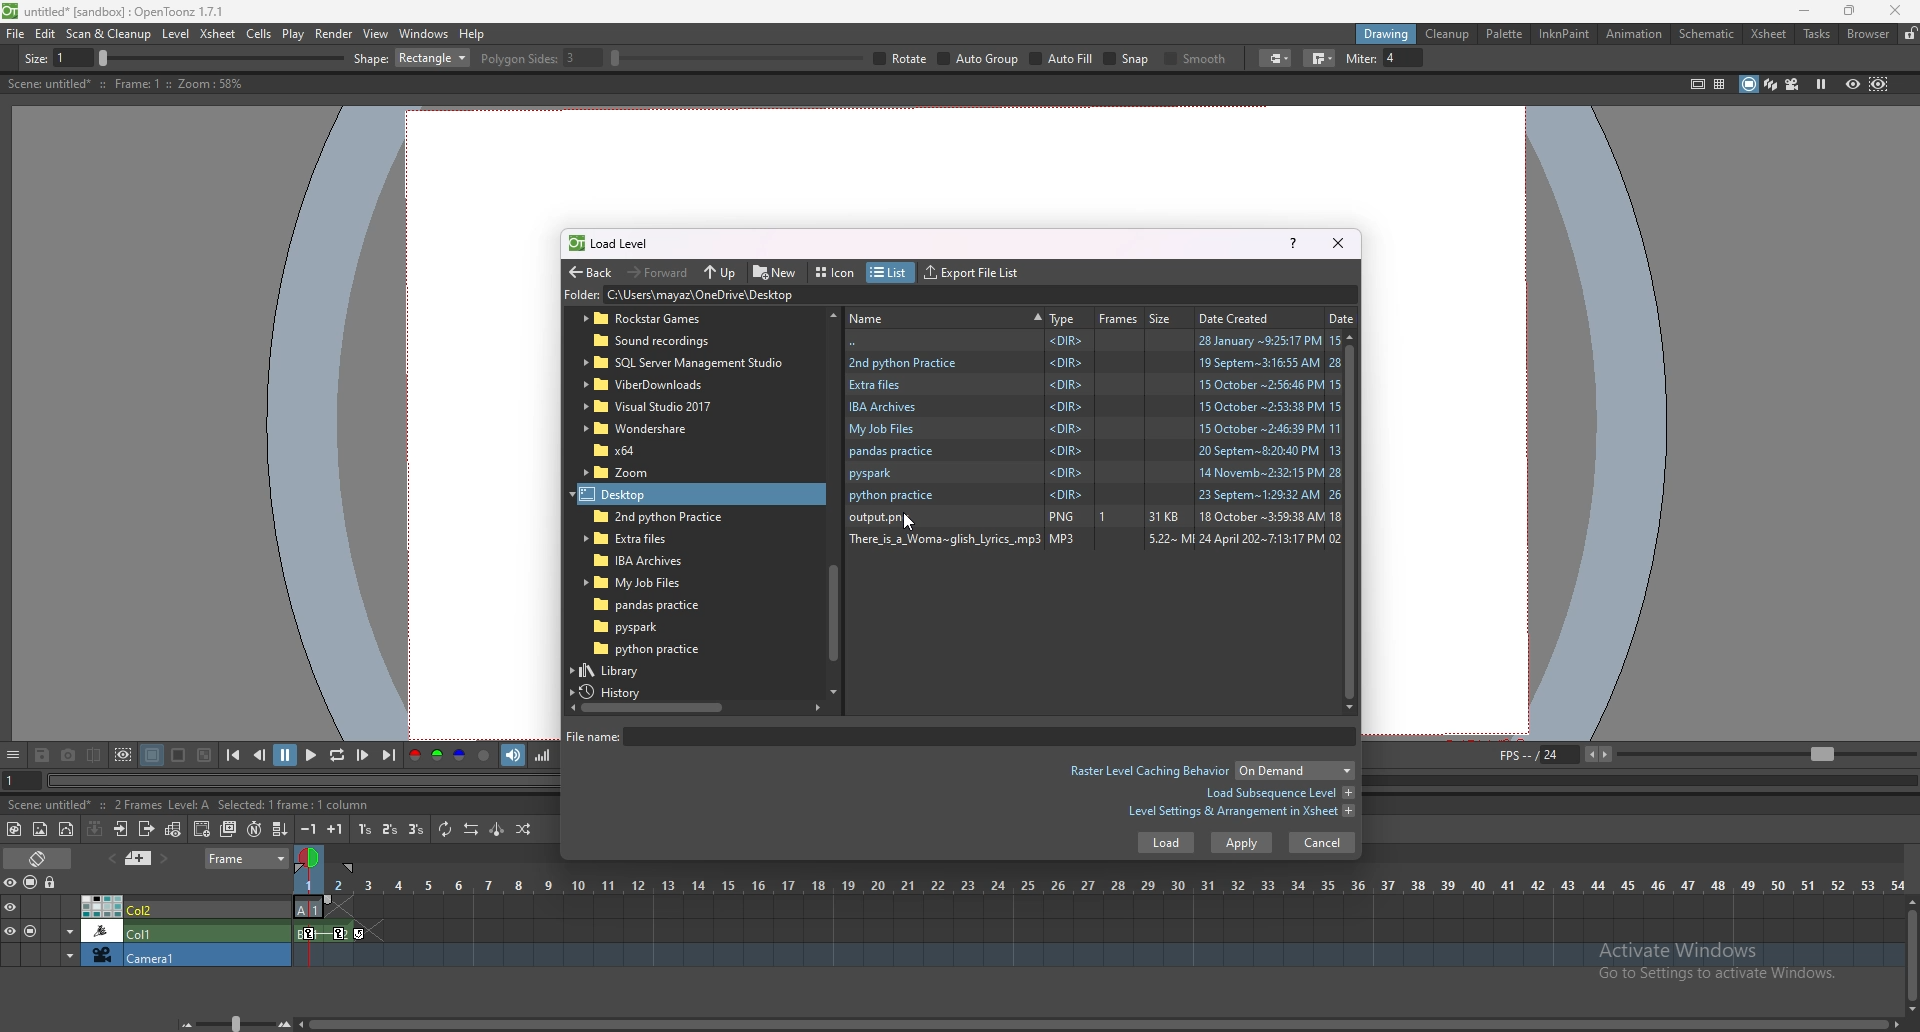  I want to click on windows, so click(423, 34).